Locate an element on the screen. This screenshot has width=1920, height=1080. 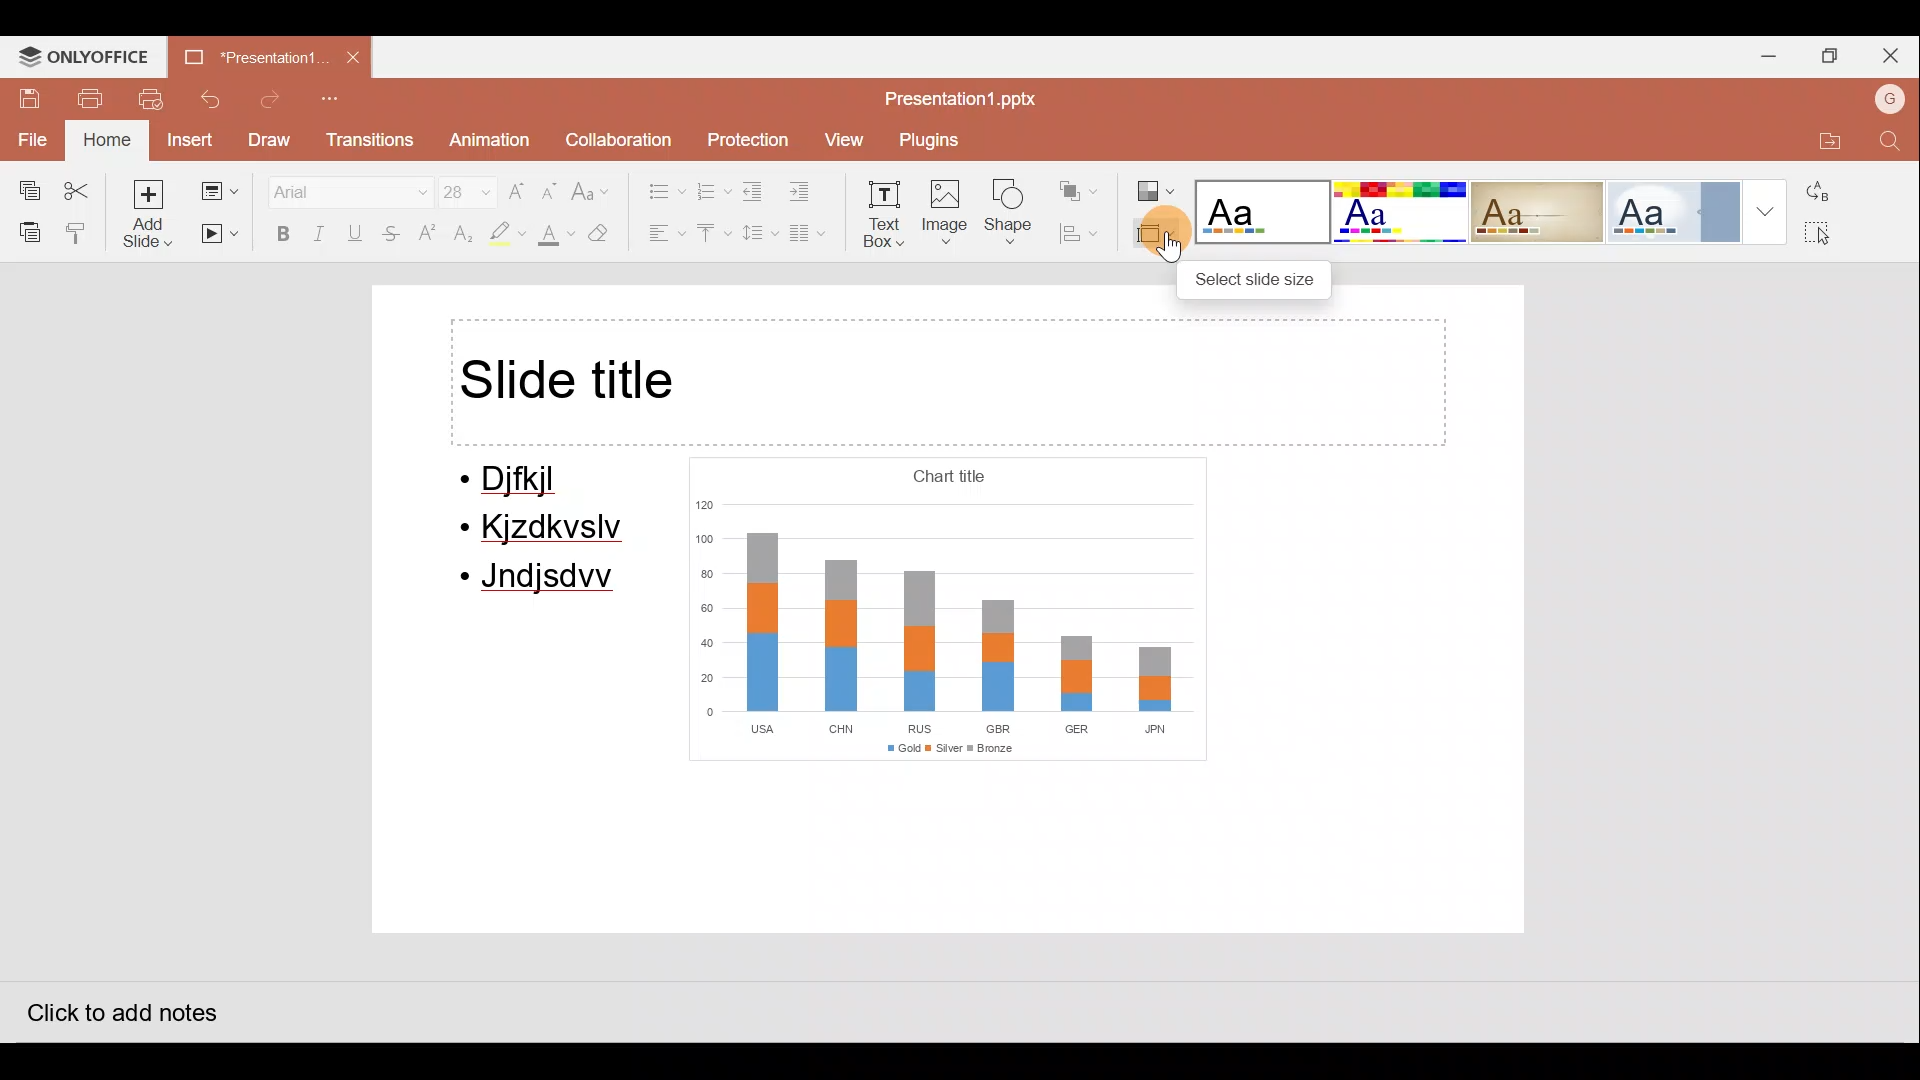
Copy is located at coordinates (23, 186).